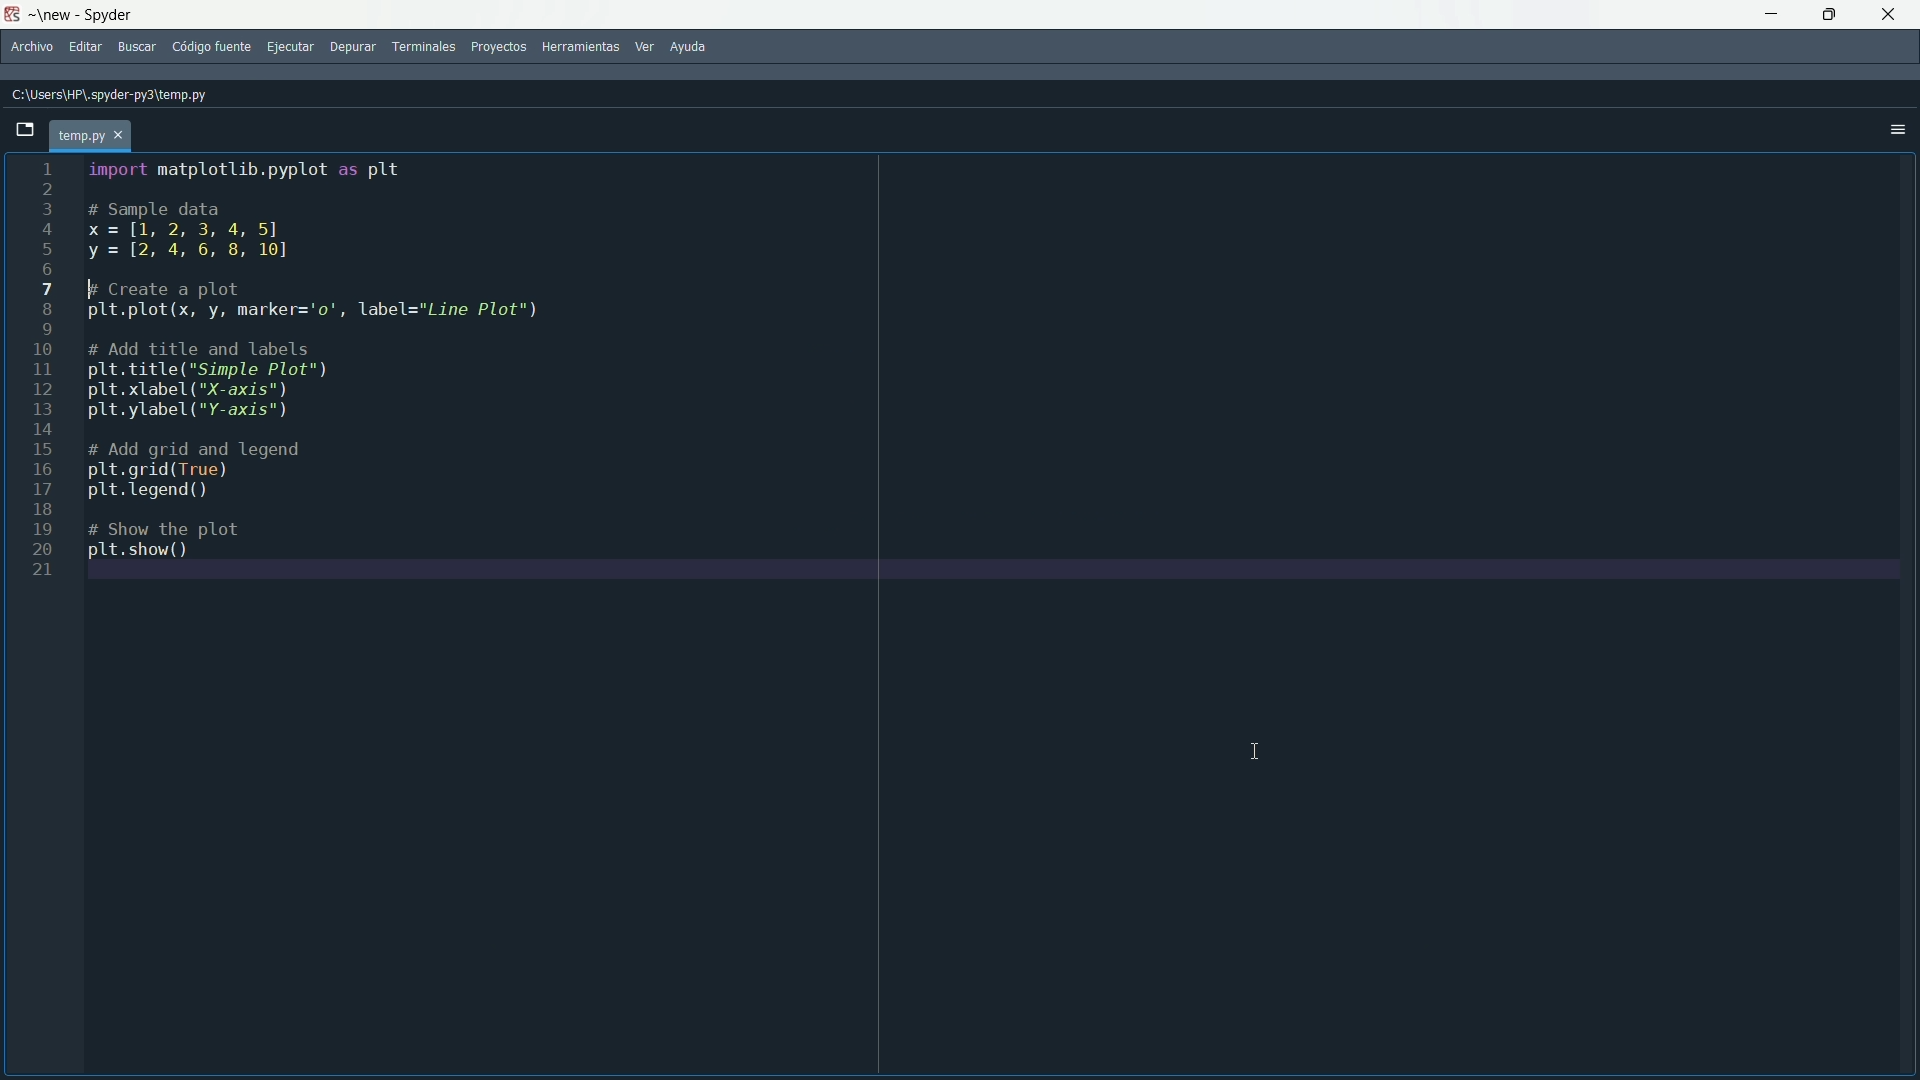 The image size is (1920, 1080). What do you see at coordinates (352, 49) in the screenshot?
I see `depurar` at bounding box center [352, 49].